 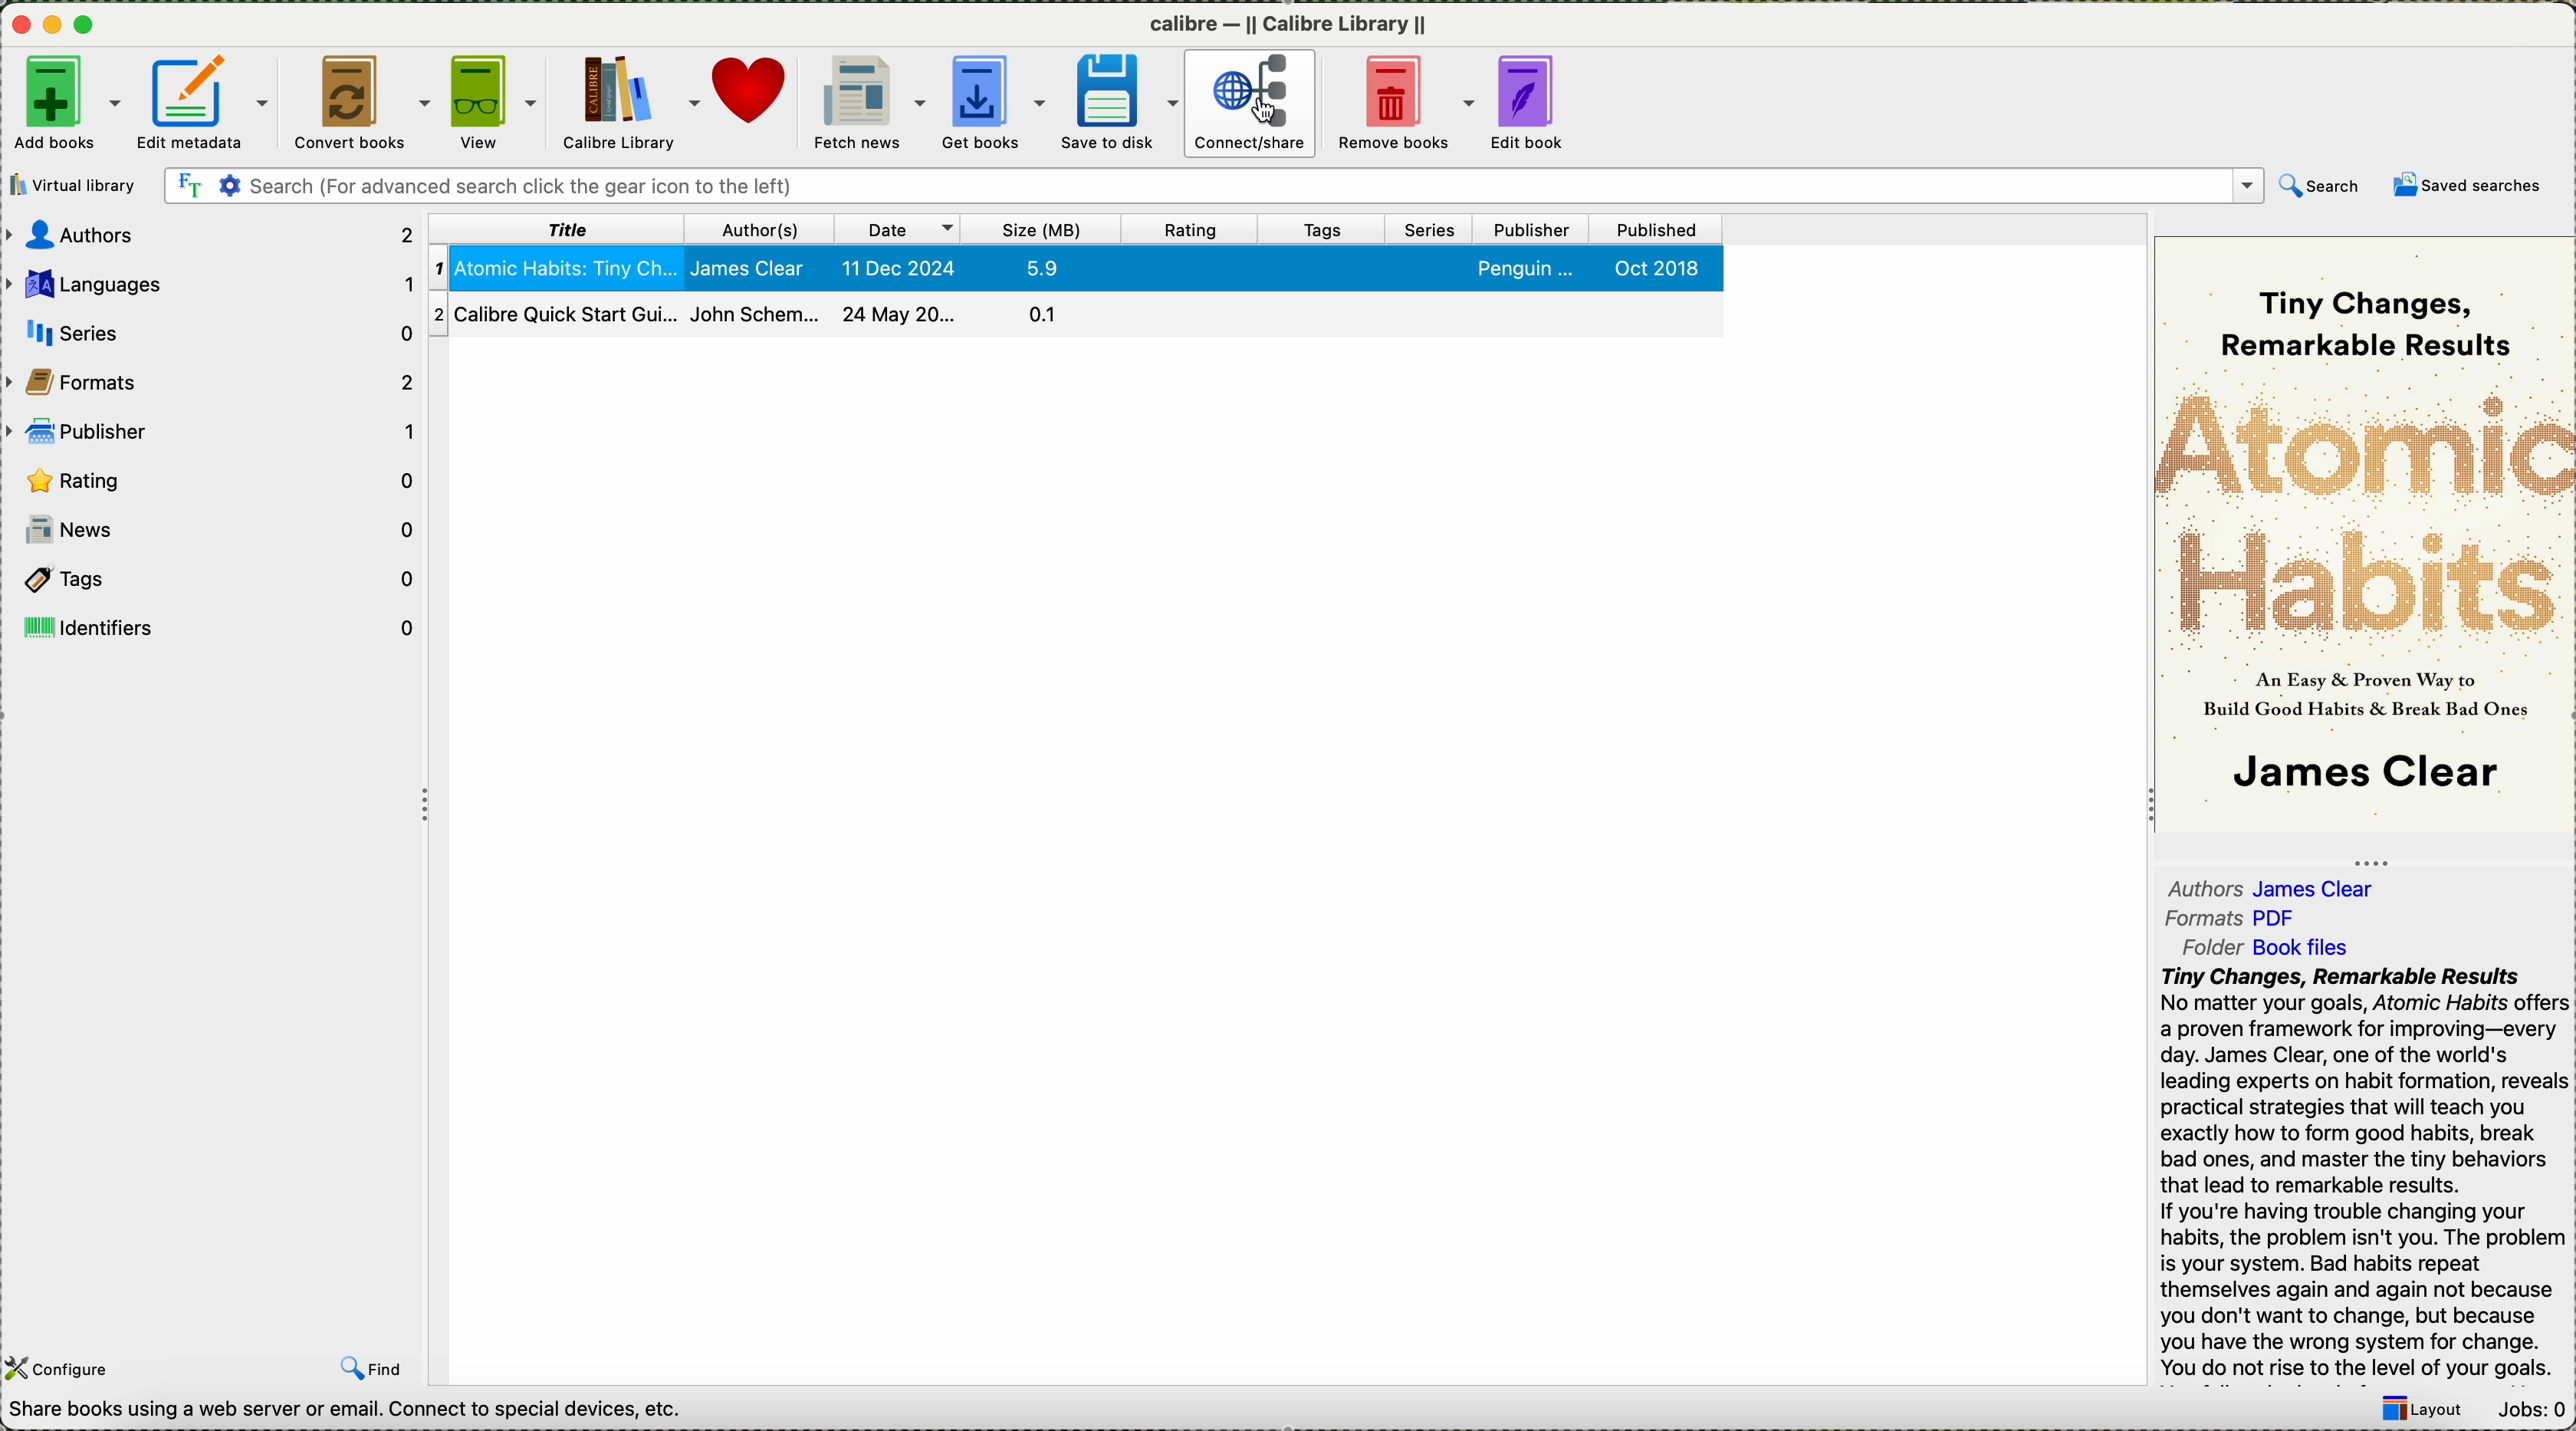 What do you see at coordinates (871, 103) in the screenshot?
I see `fetch news` at bounding box center [871, 103].